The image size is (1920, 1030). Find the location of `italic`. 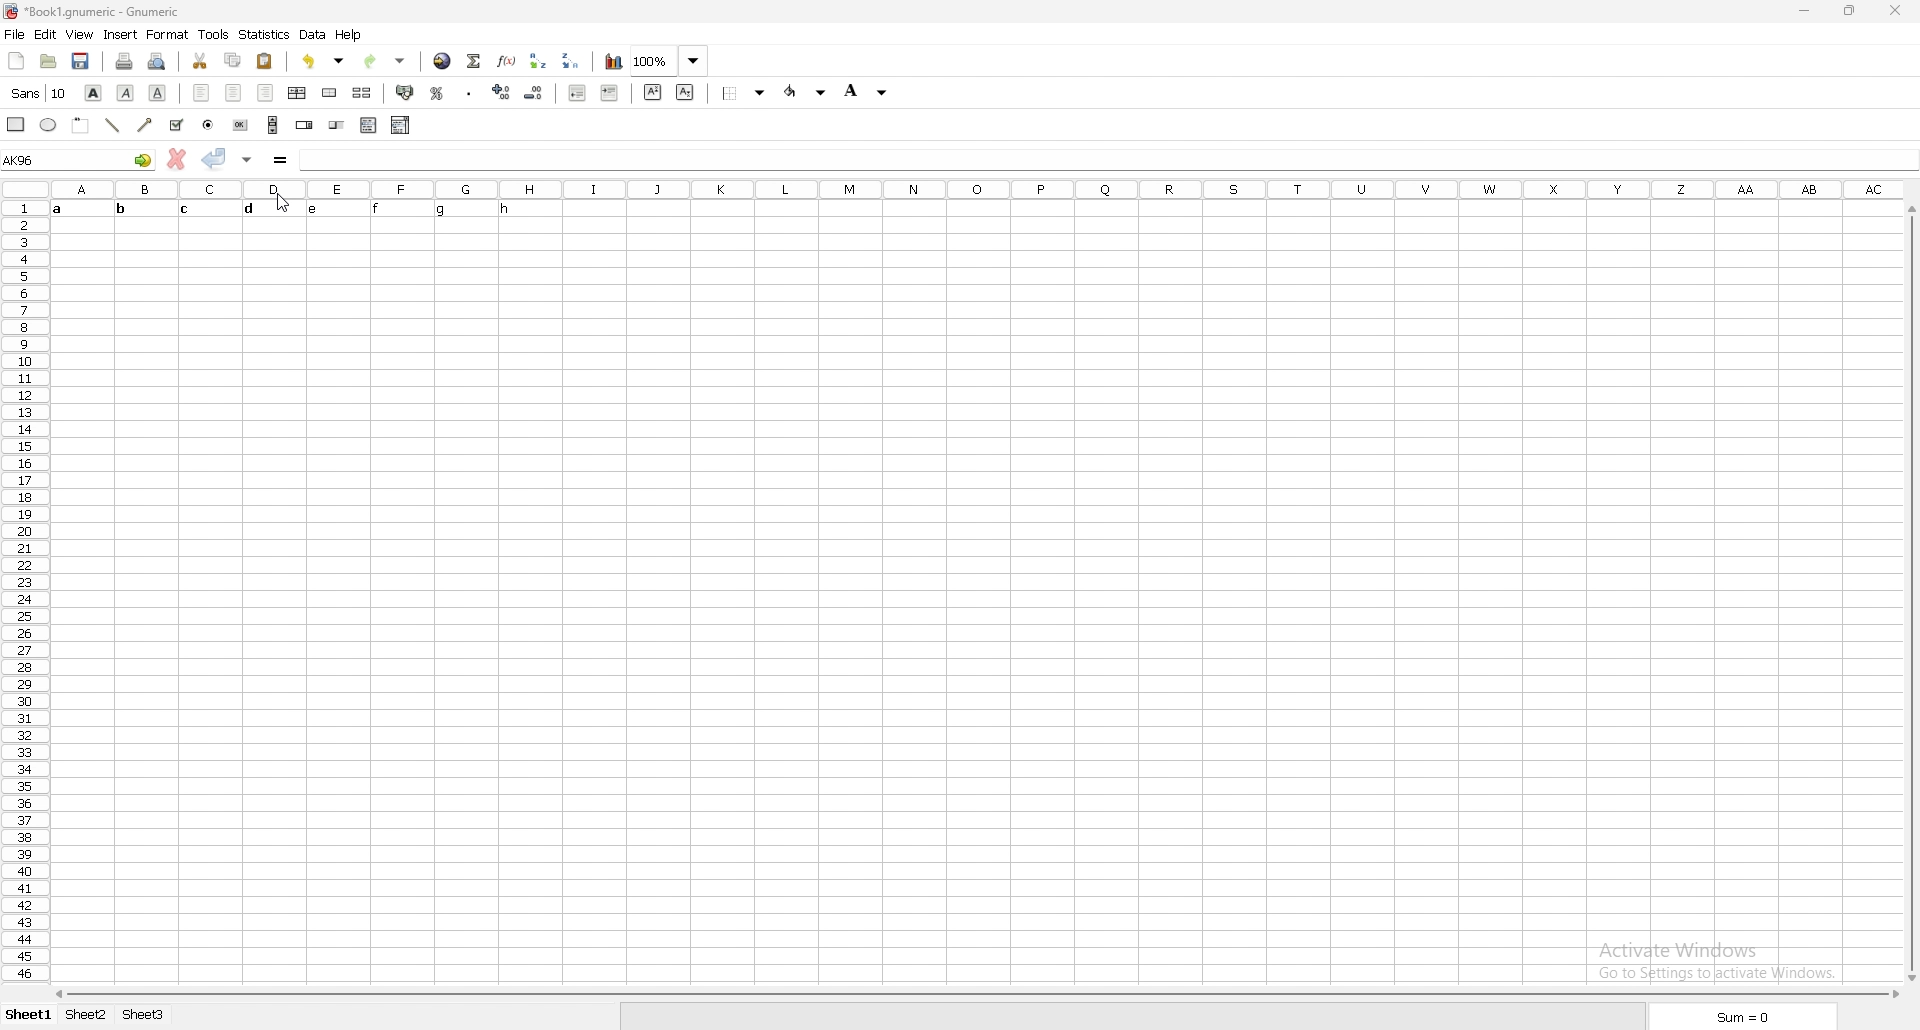

italic is located at coordinates (125, 92).